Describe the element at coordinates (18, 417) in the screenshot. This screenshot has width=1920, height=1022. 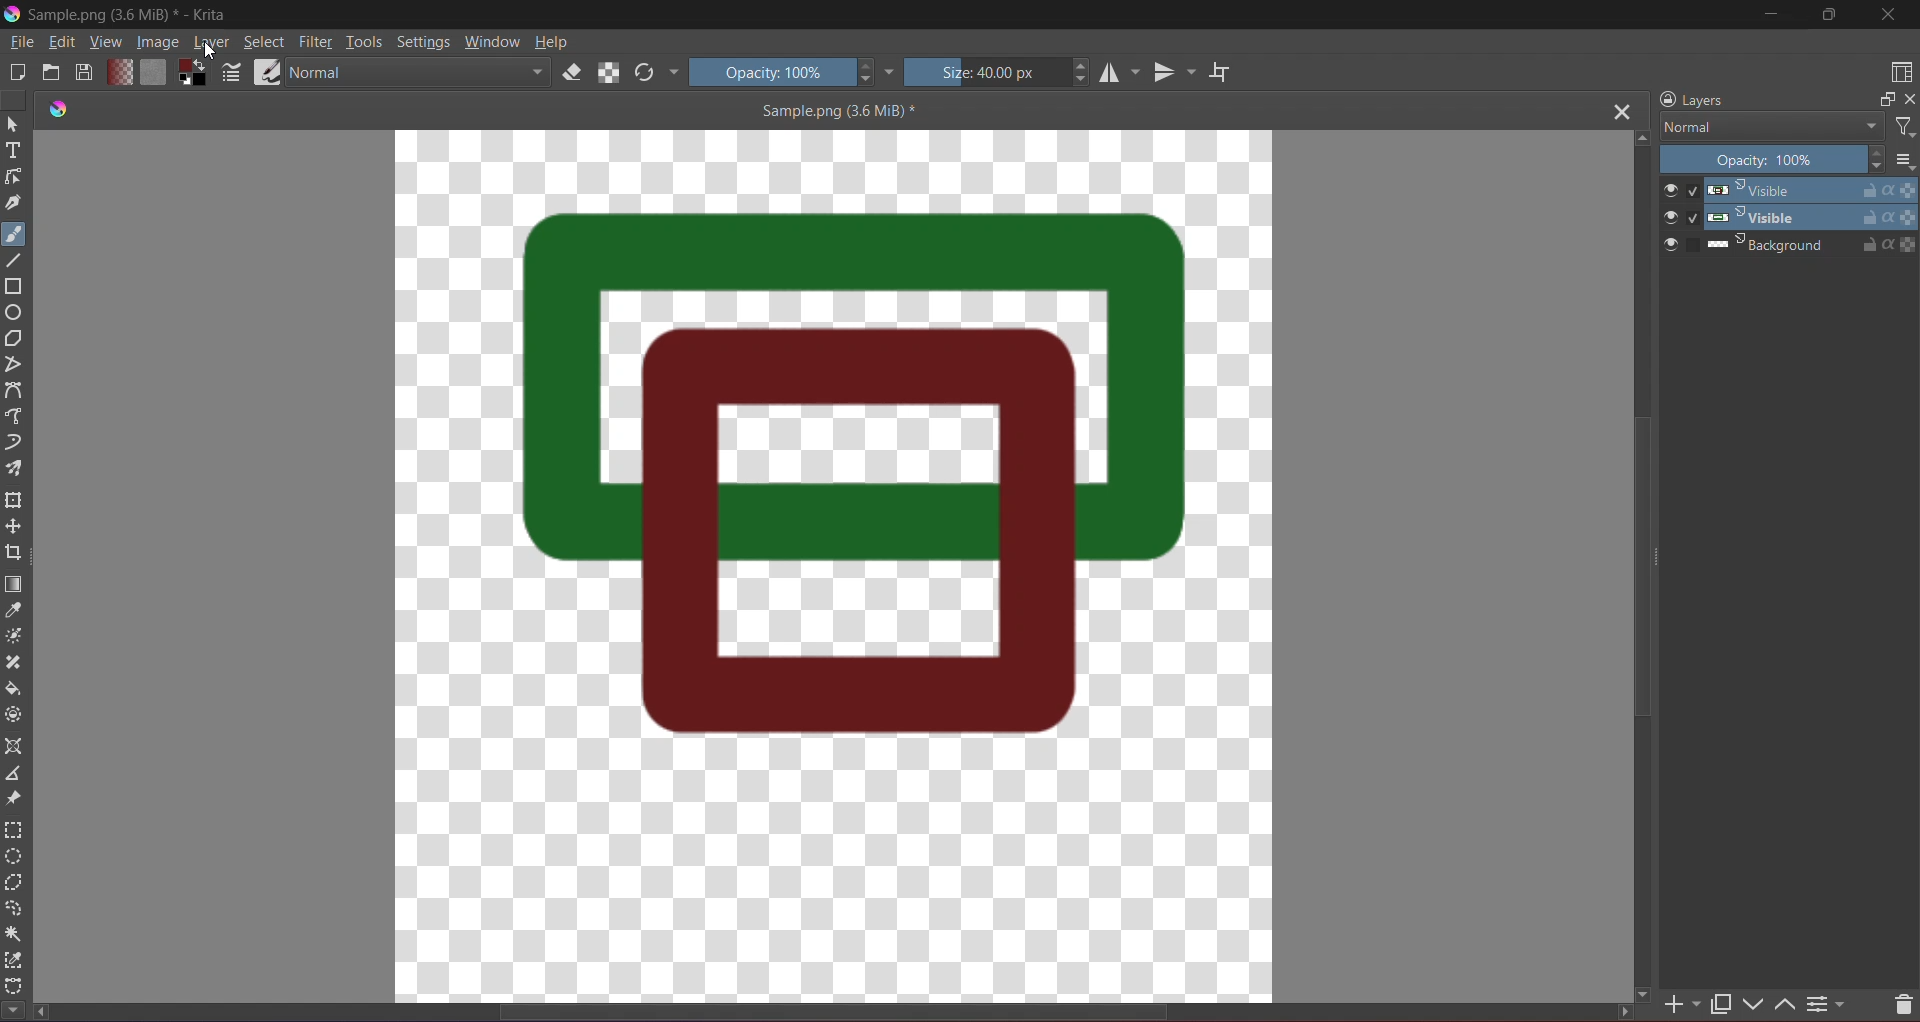
I see `Freehand Path` at that location.